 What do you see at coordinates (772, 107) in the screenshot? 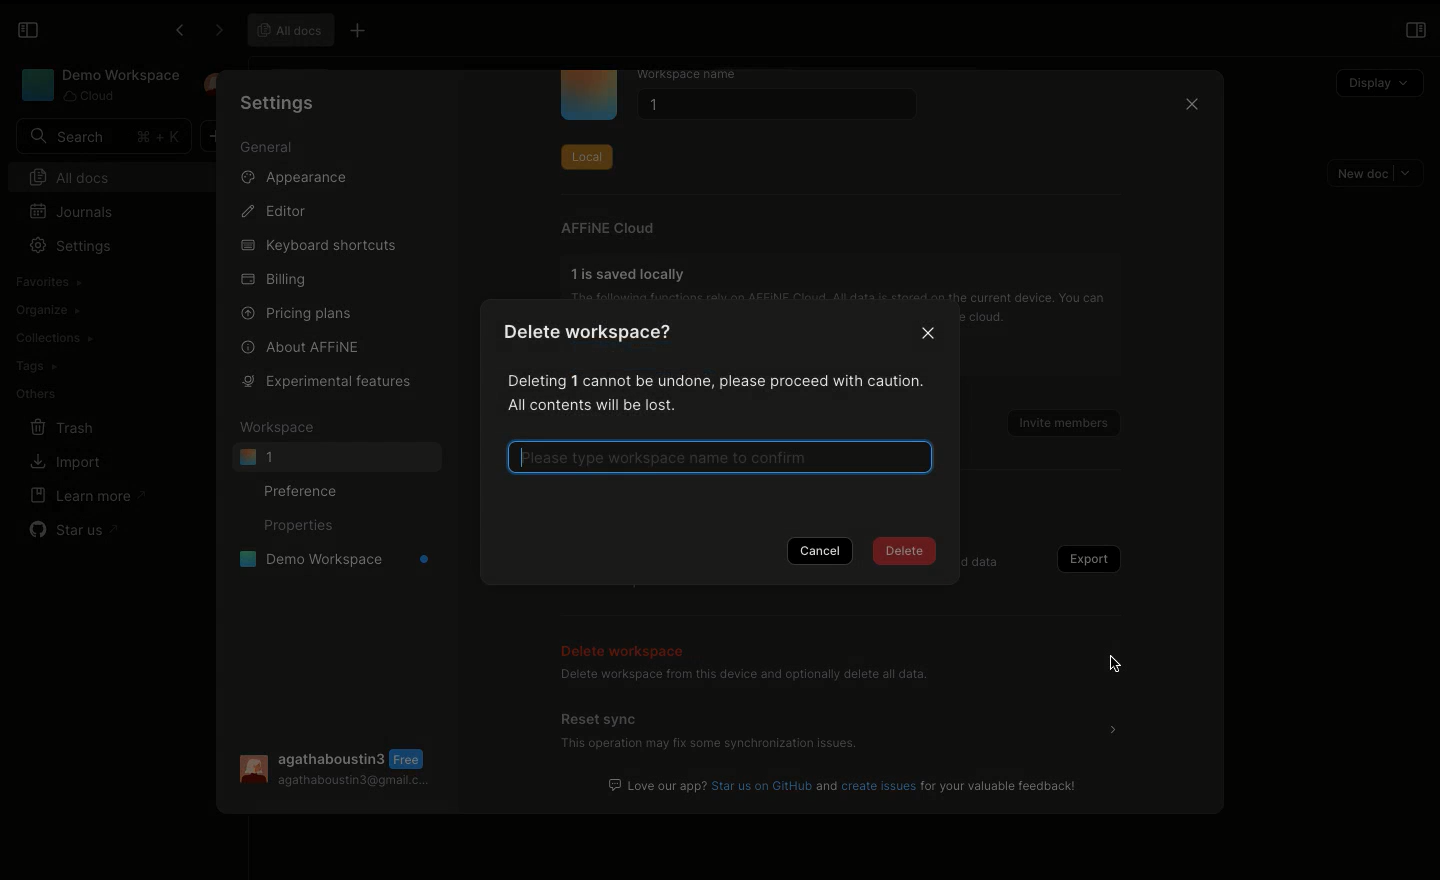
I see `1` at bounding box center [772, 107].